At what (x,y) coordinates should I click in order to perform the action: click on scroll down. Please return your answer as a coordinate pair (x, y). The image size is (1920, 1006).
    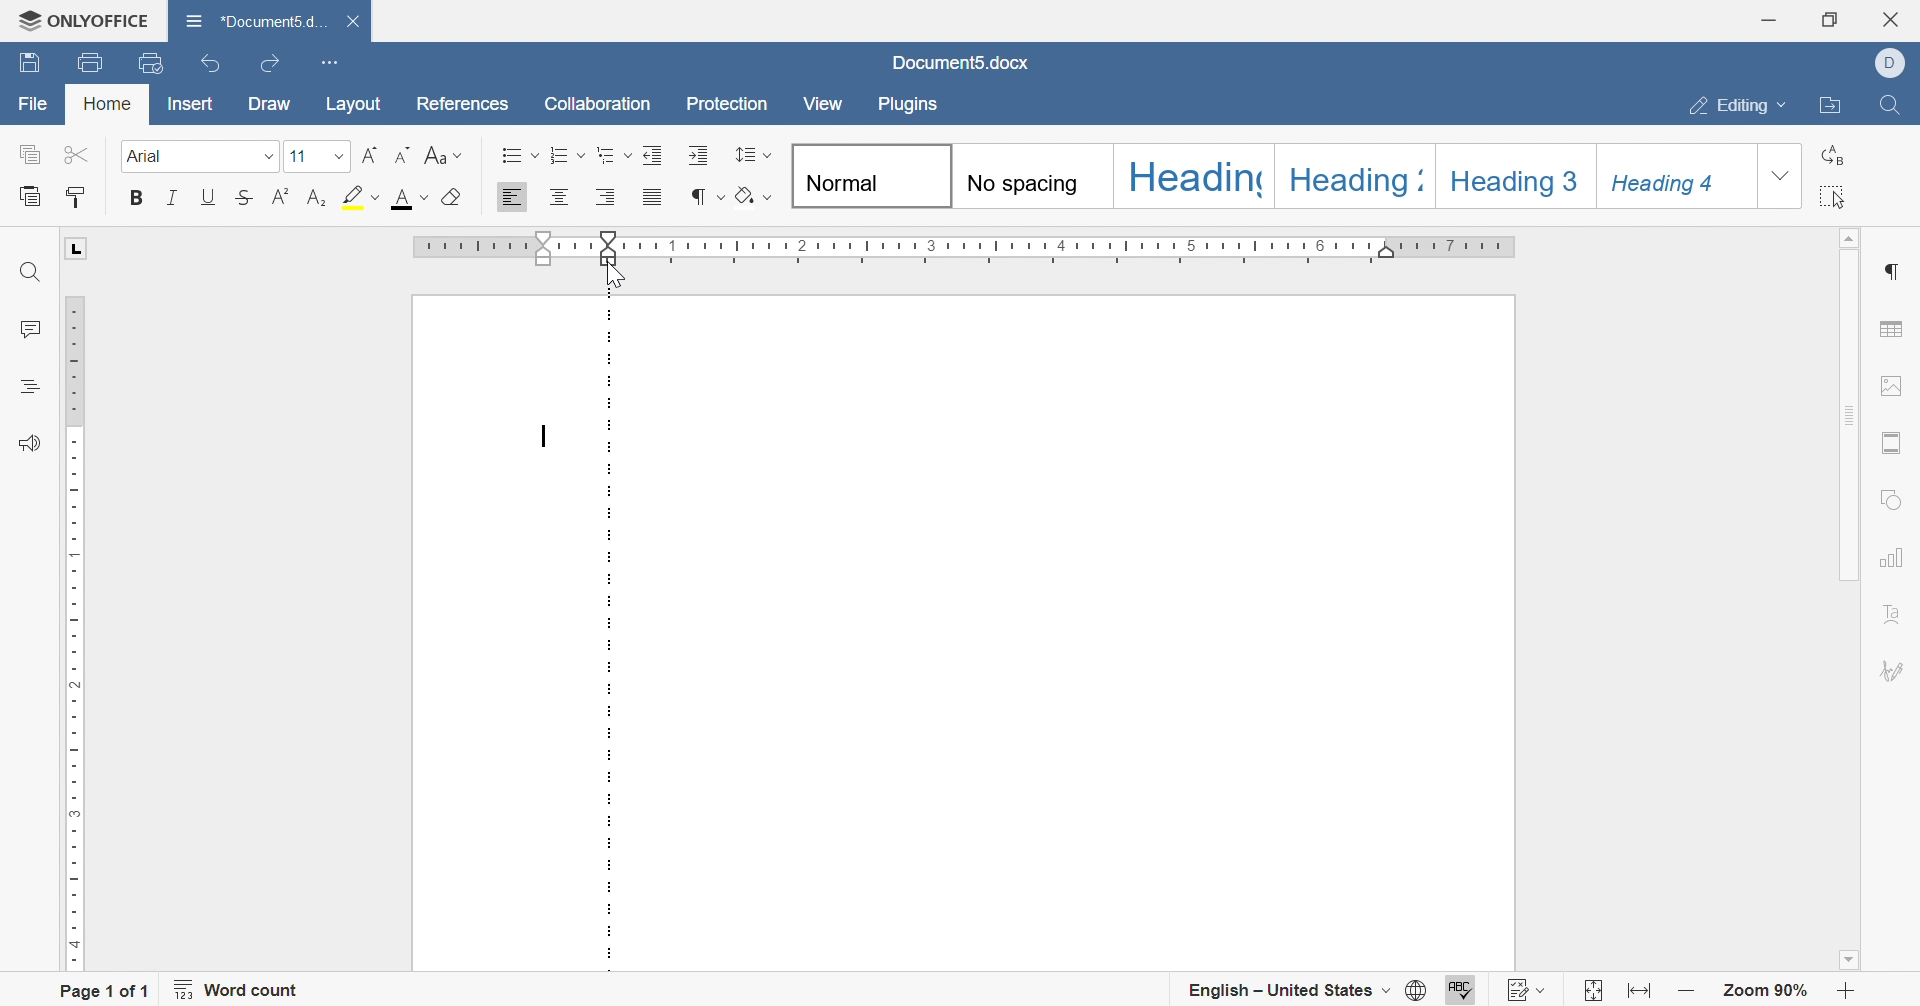
    Looking at the image, I should click on (1846, 960).